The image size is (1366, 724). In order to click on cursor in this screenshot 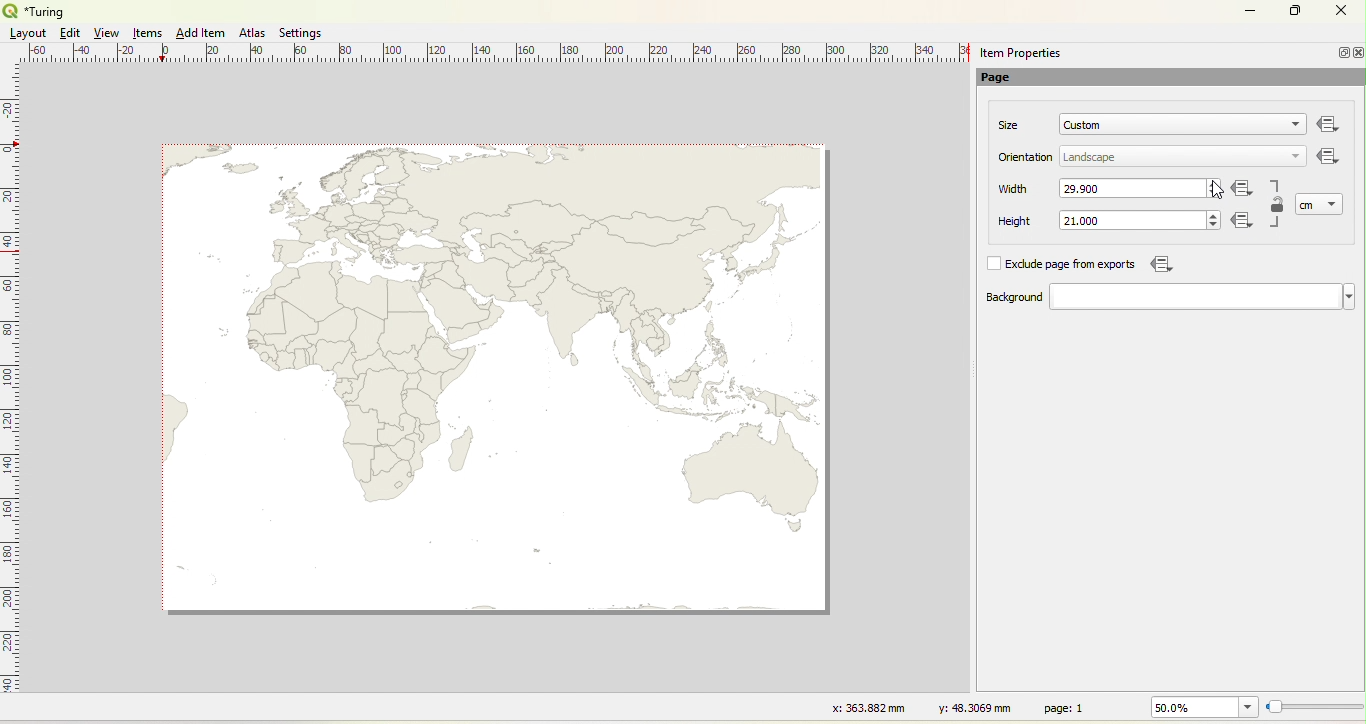, I will do `click(1218, 191)`.